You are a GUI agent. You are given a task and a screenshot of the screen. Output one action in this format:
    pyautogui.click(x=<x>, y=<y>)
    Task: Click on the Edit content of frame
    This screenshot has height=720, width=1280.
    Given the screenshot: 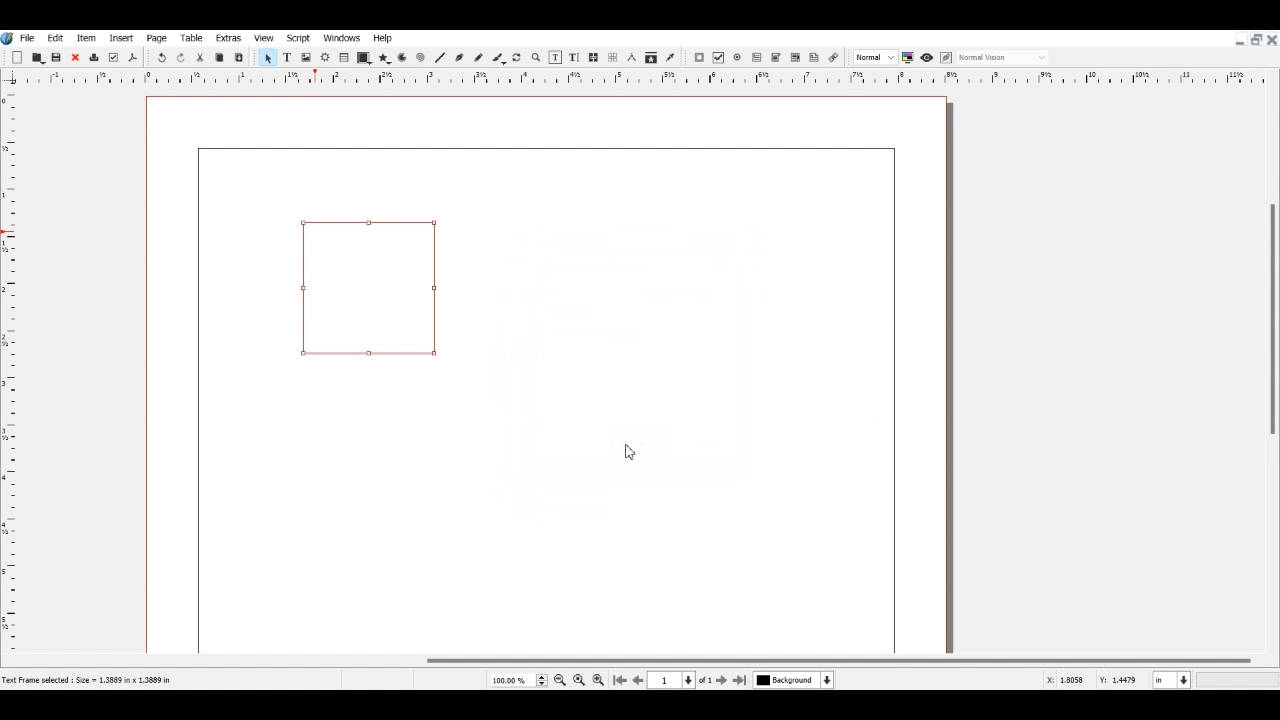 What is the action you would take?
    pyautogui.click(x=555, y=57)
    